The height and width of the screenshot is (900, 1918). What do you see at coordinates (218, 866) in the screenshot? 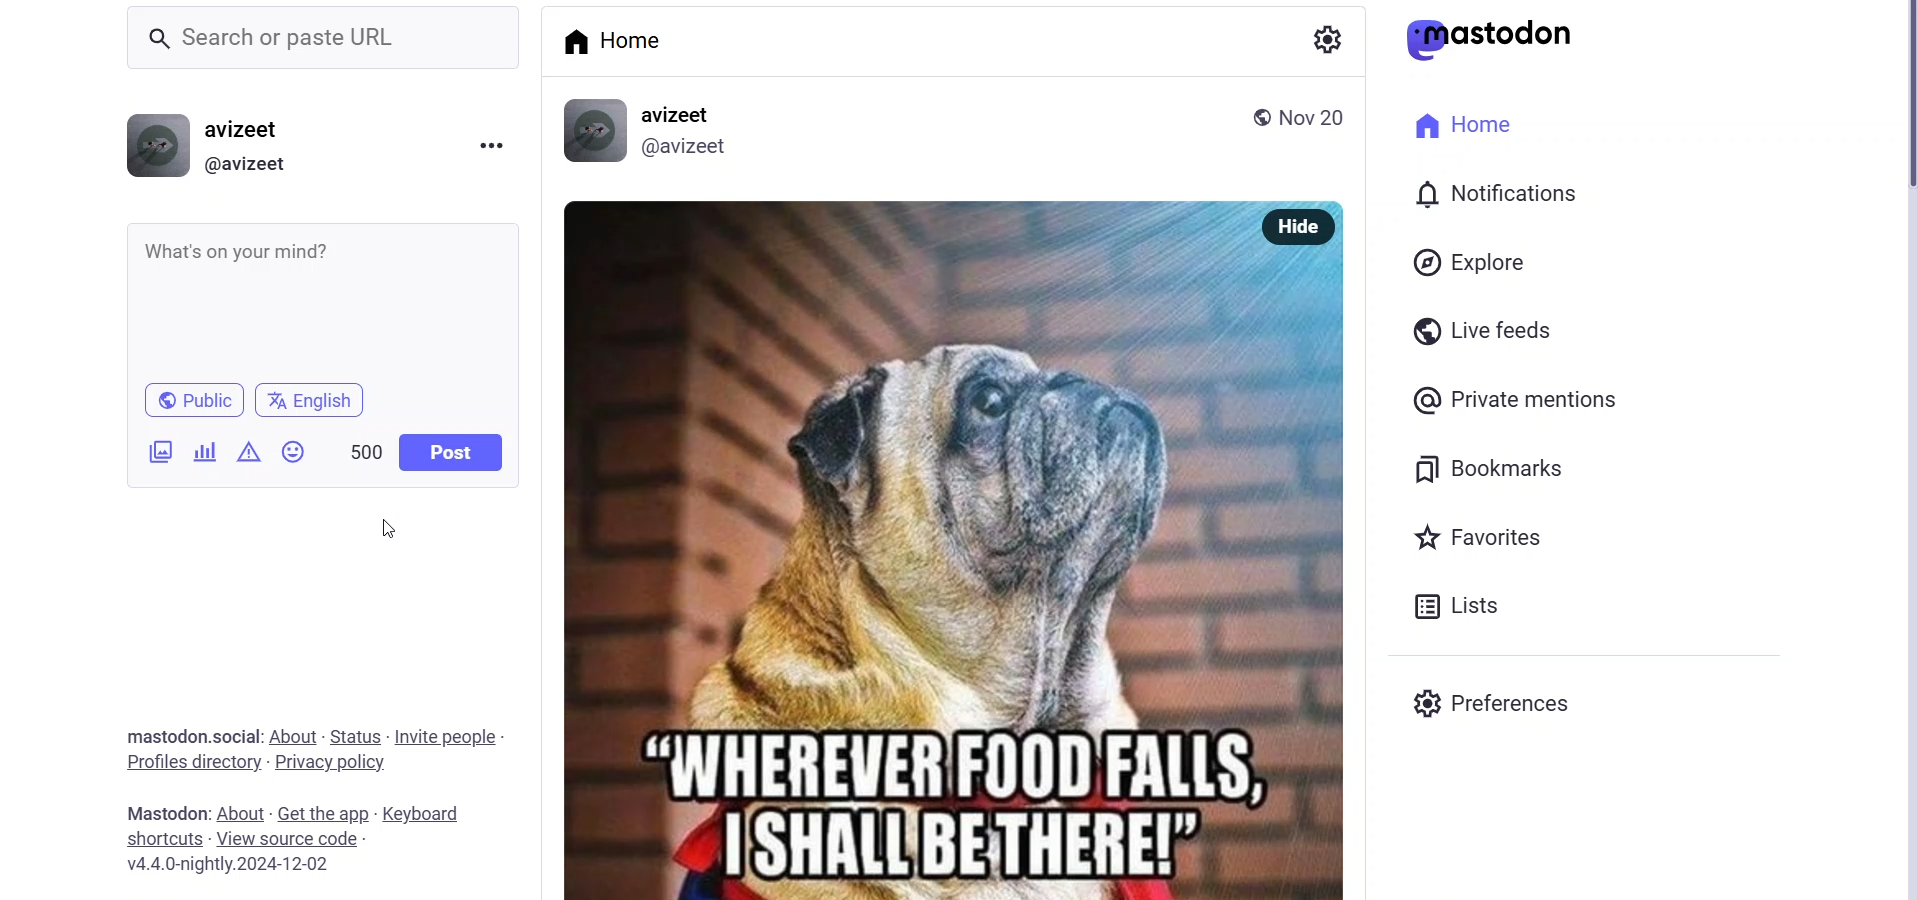
I see `v4.4.0-nightly.2024-12-02` at bounding box center [218, 866].